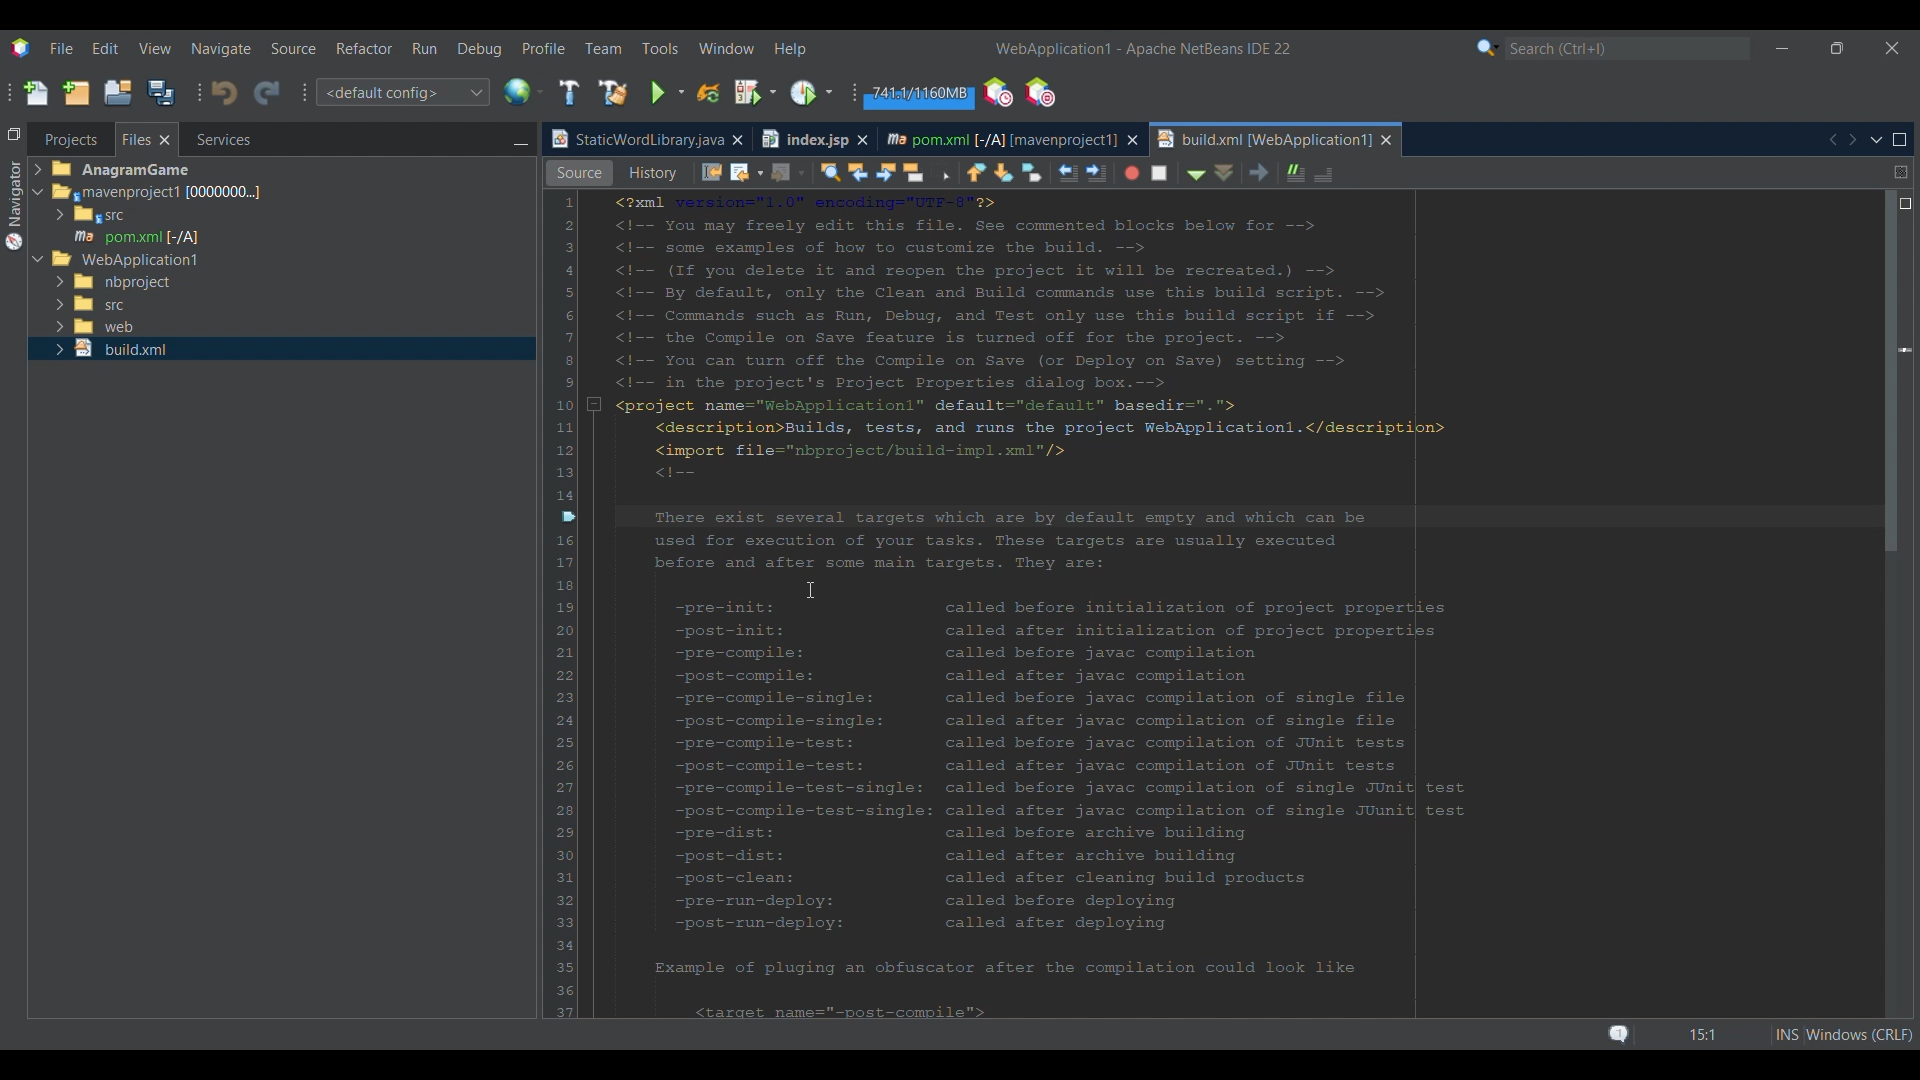 The width and height of the screenshot is (1920, 1080). What do you see at coordinates (12, 205) in the screenshot?
I see `Navigator menu` at bounding box center [12, 205].